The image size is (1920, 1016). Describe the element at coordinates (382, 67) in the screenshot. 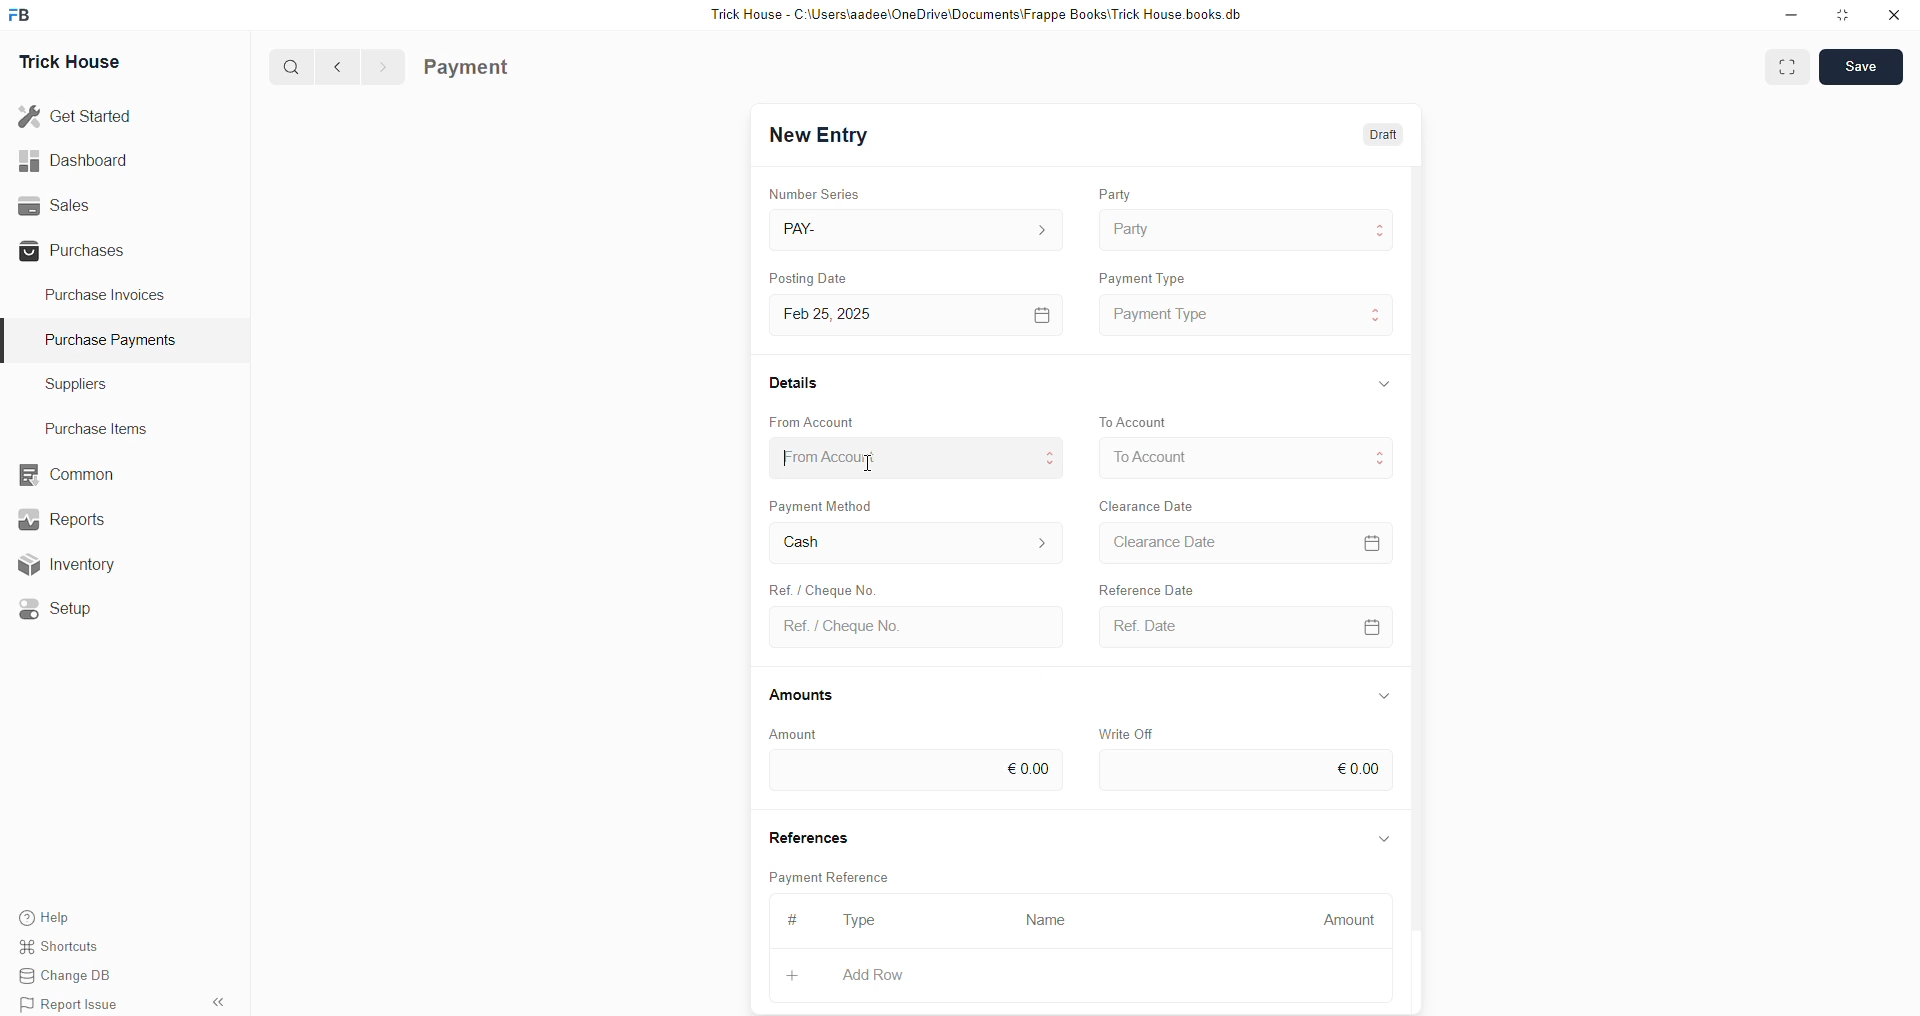

I see `>` at that location.